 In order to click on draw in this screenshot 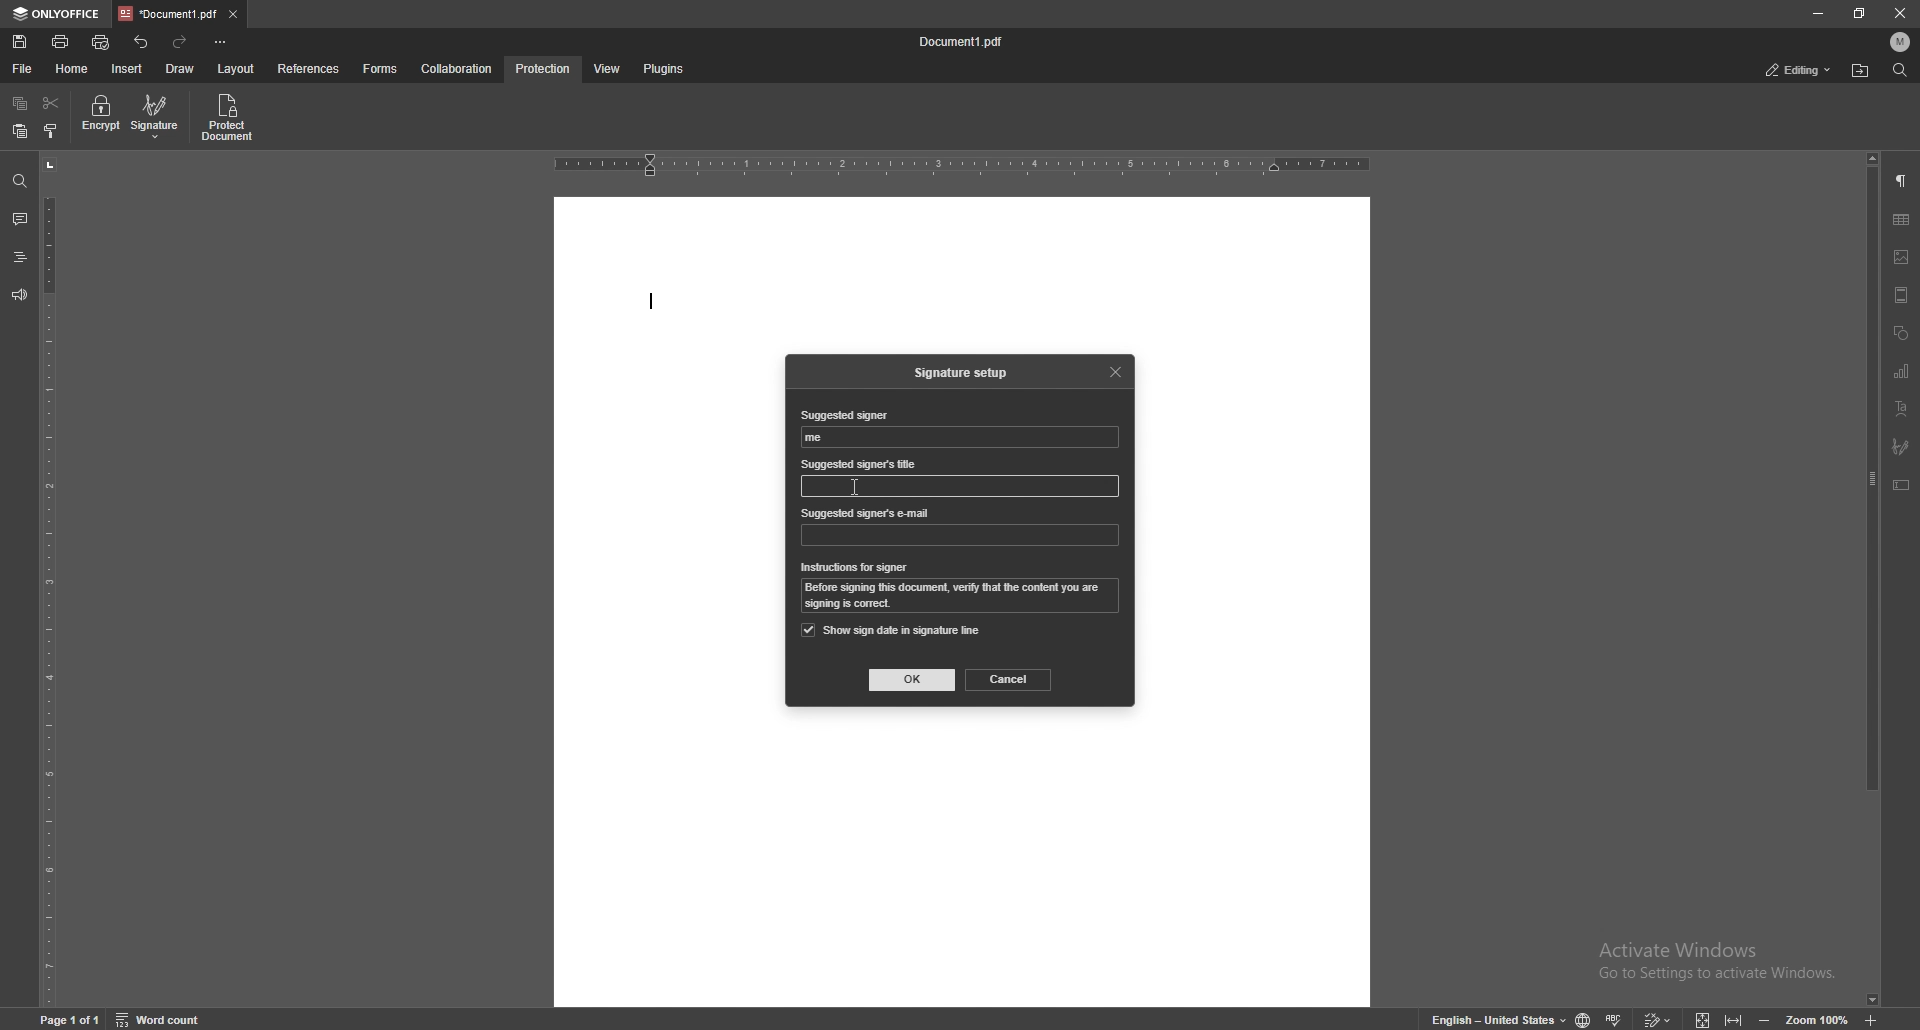, I will do `click(180, 69)`.